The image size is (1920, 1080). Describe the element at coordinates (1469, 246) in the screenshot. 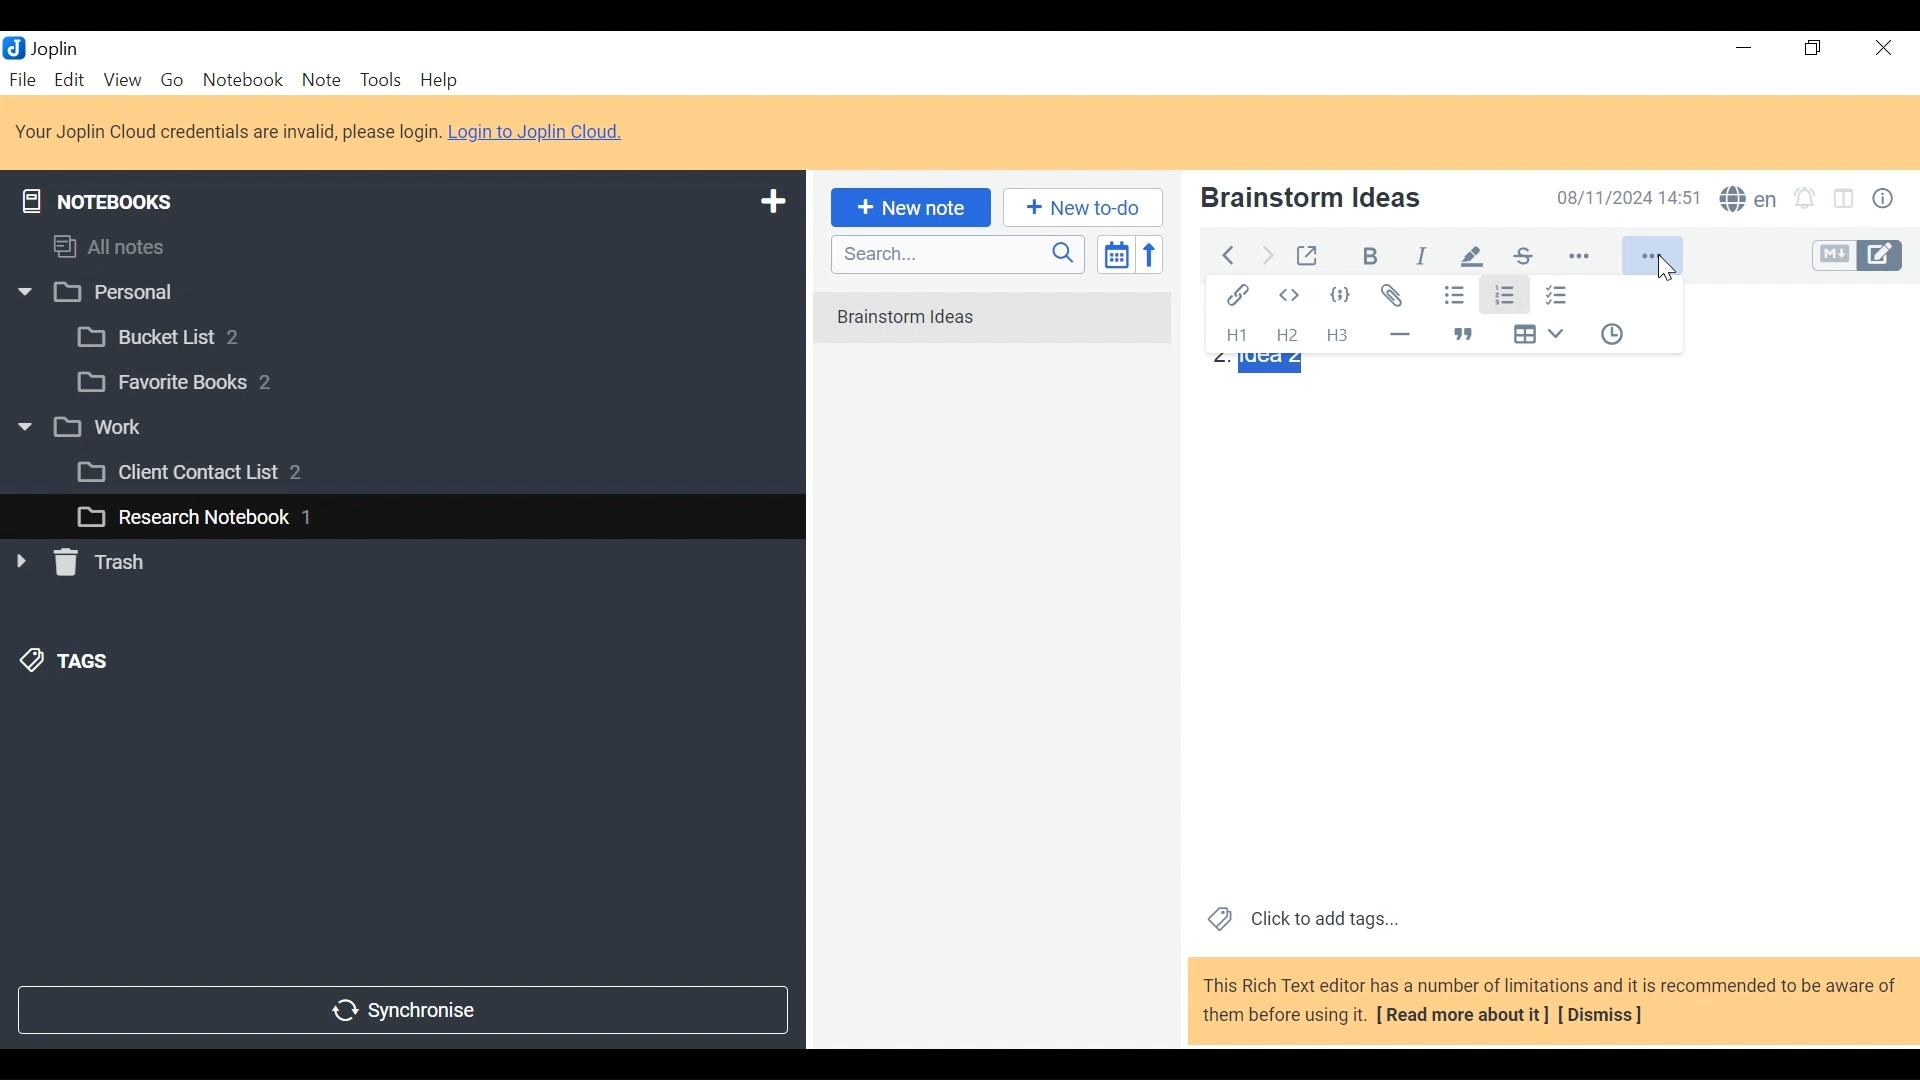

I see `pen` at that location.